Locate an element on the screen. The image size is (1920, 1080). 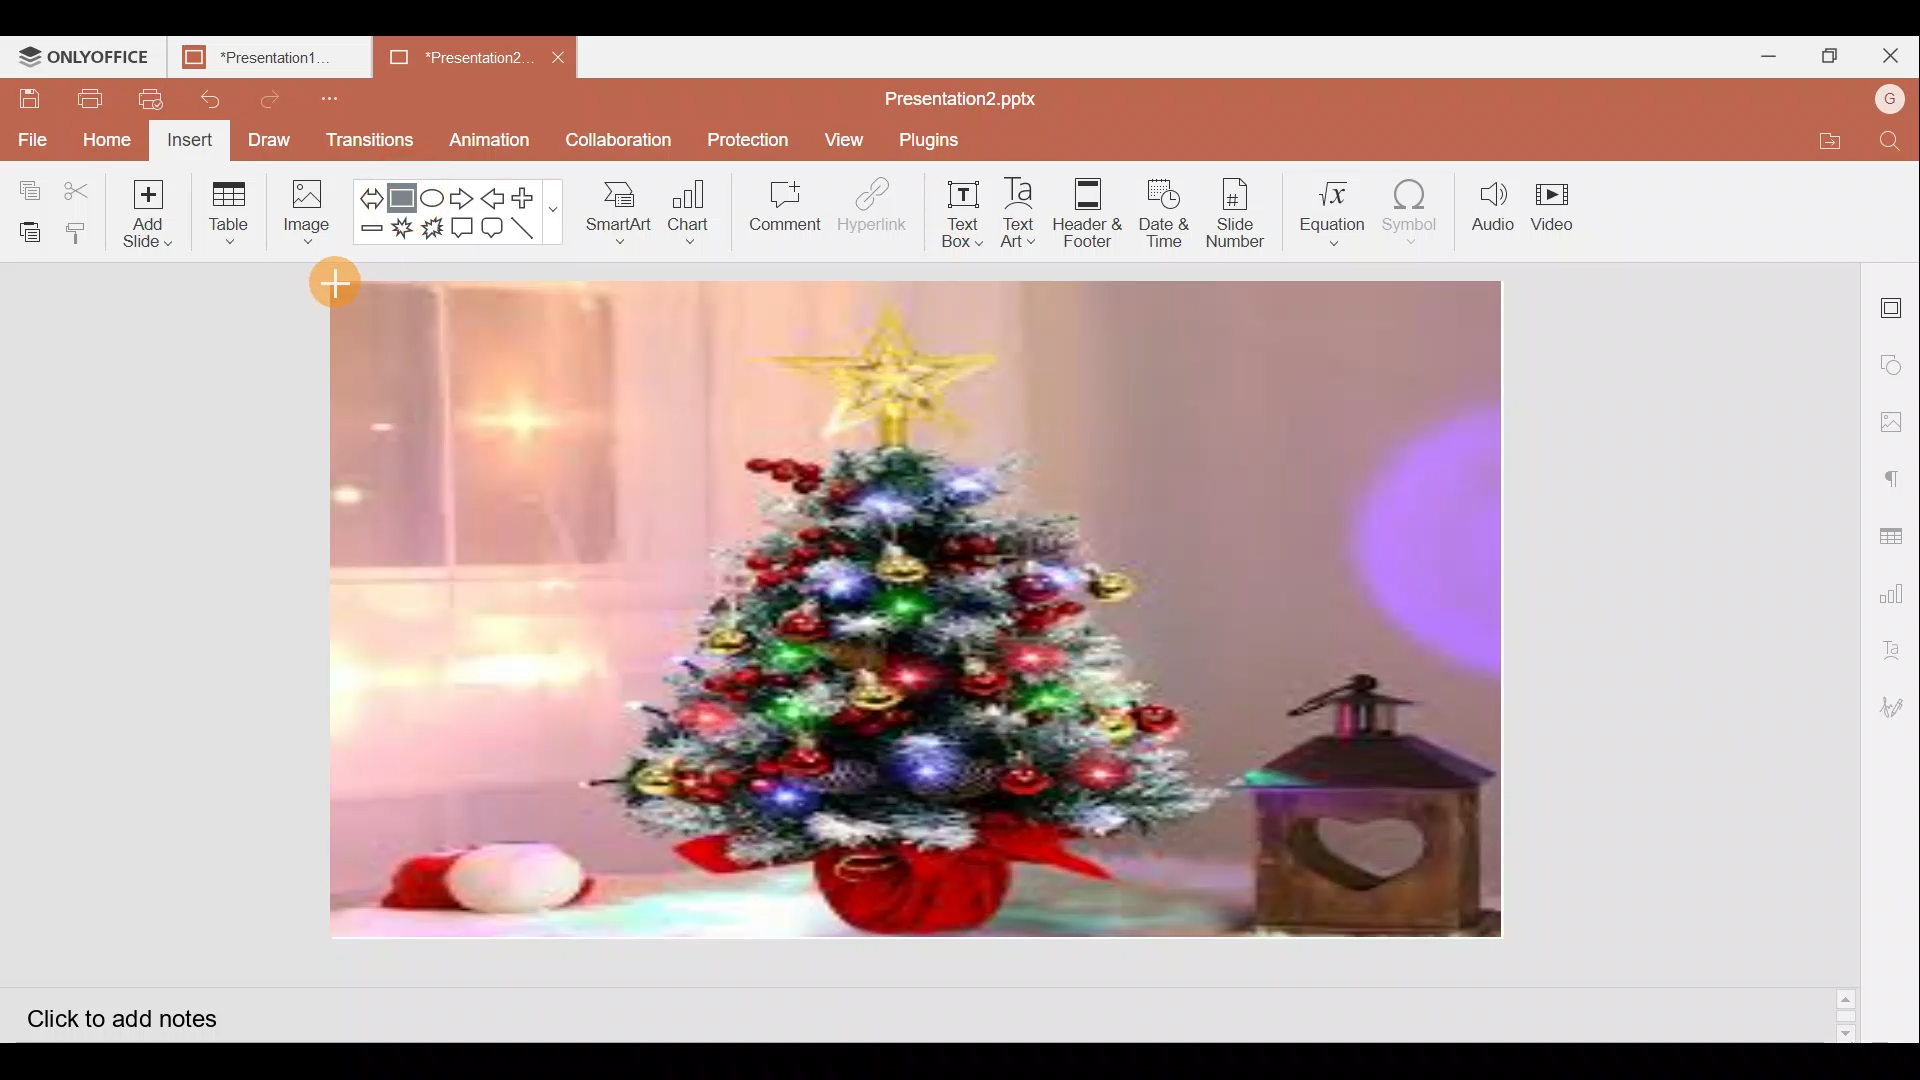
Presentation2. is located at coordinates (444, 58).